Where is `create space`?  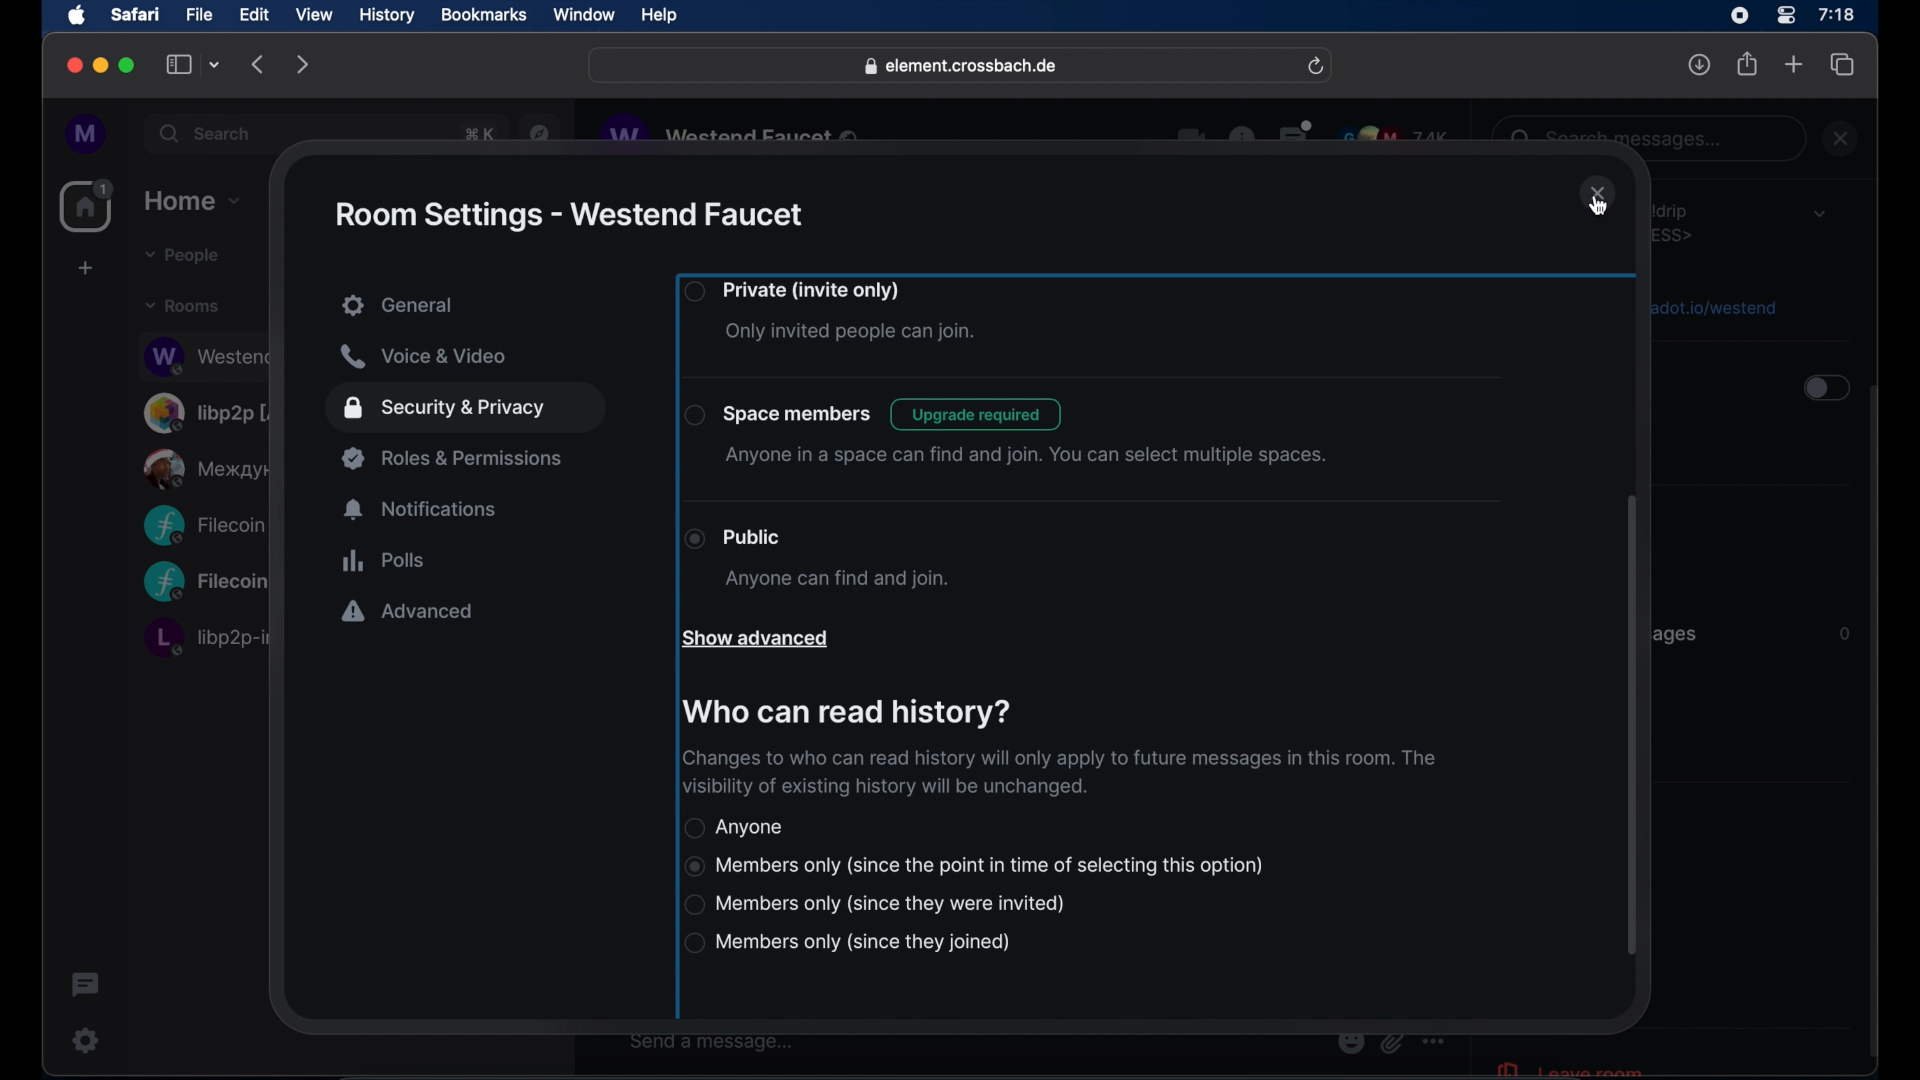
create space is located at coordinates (85, 268).